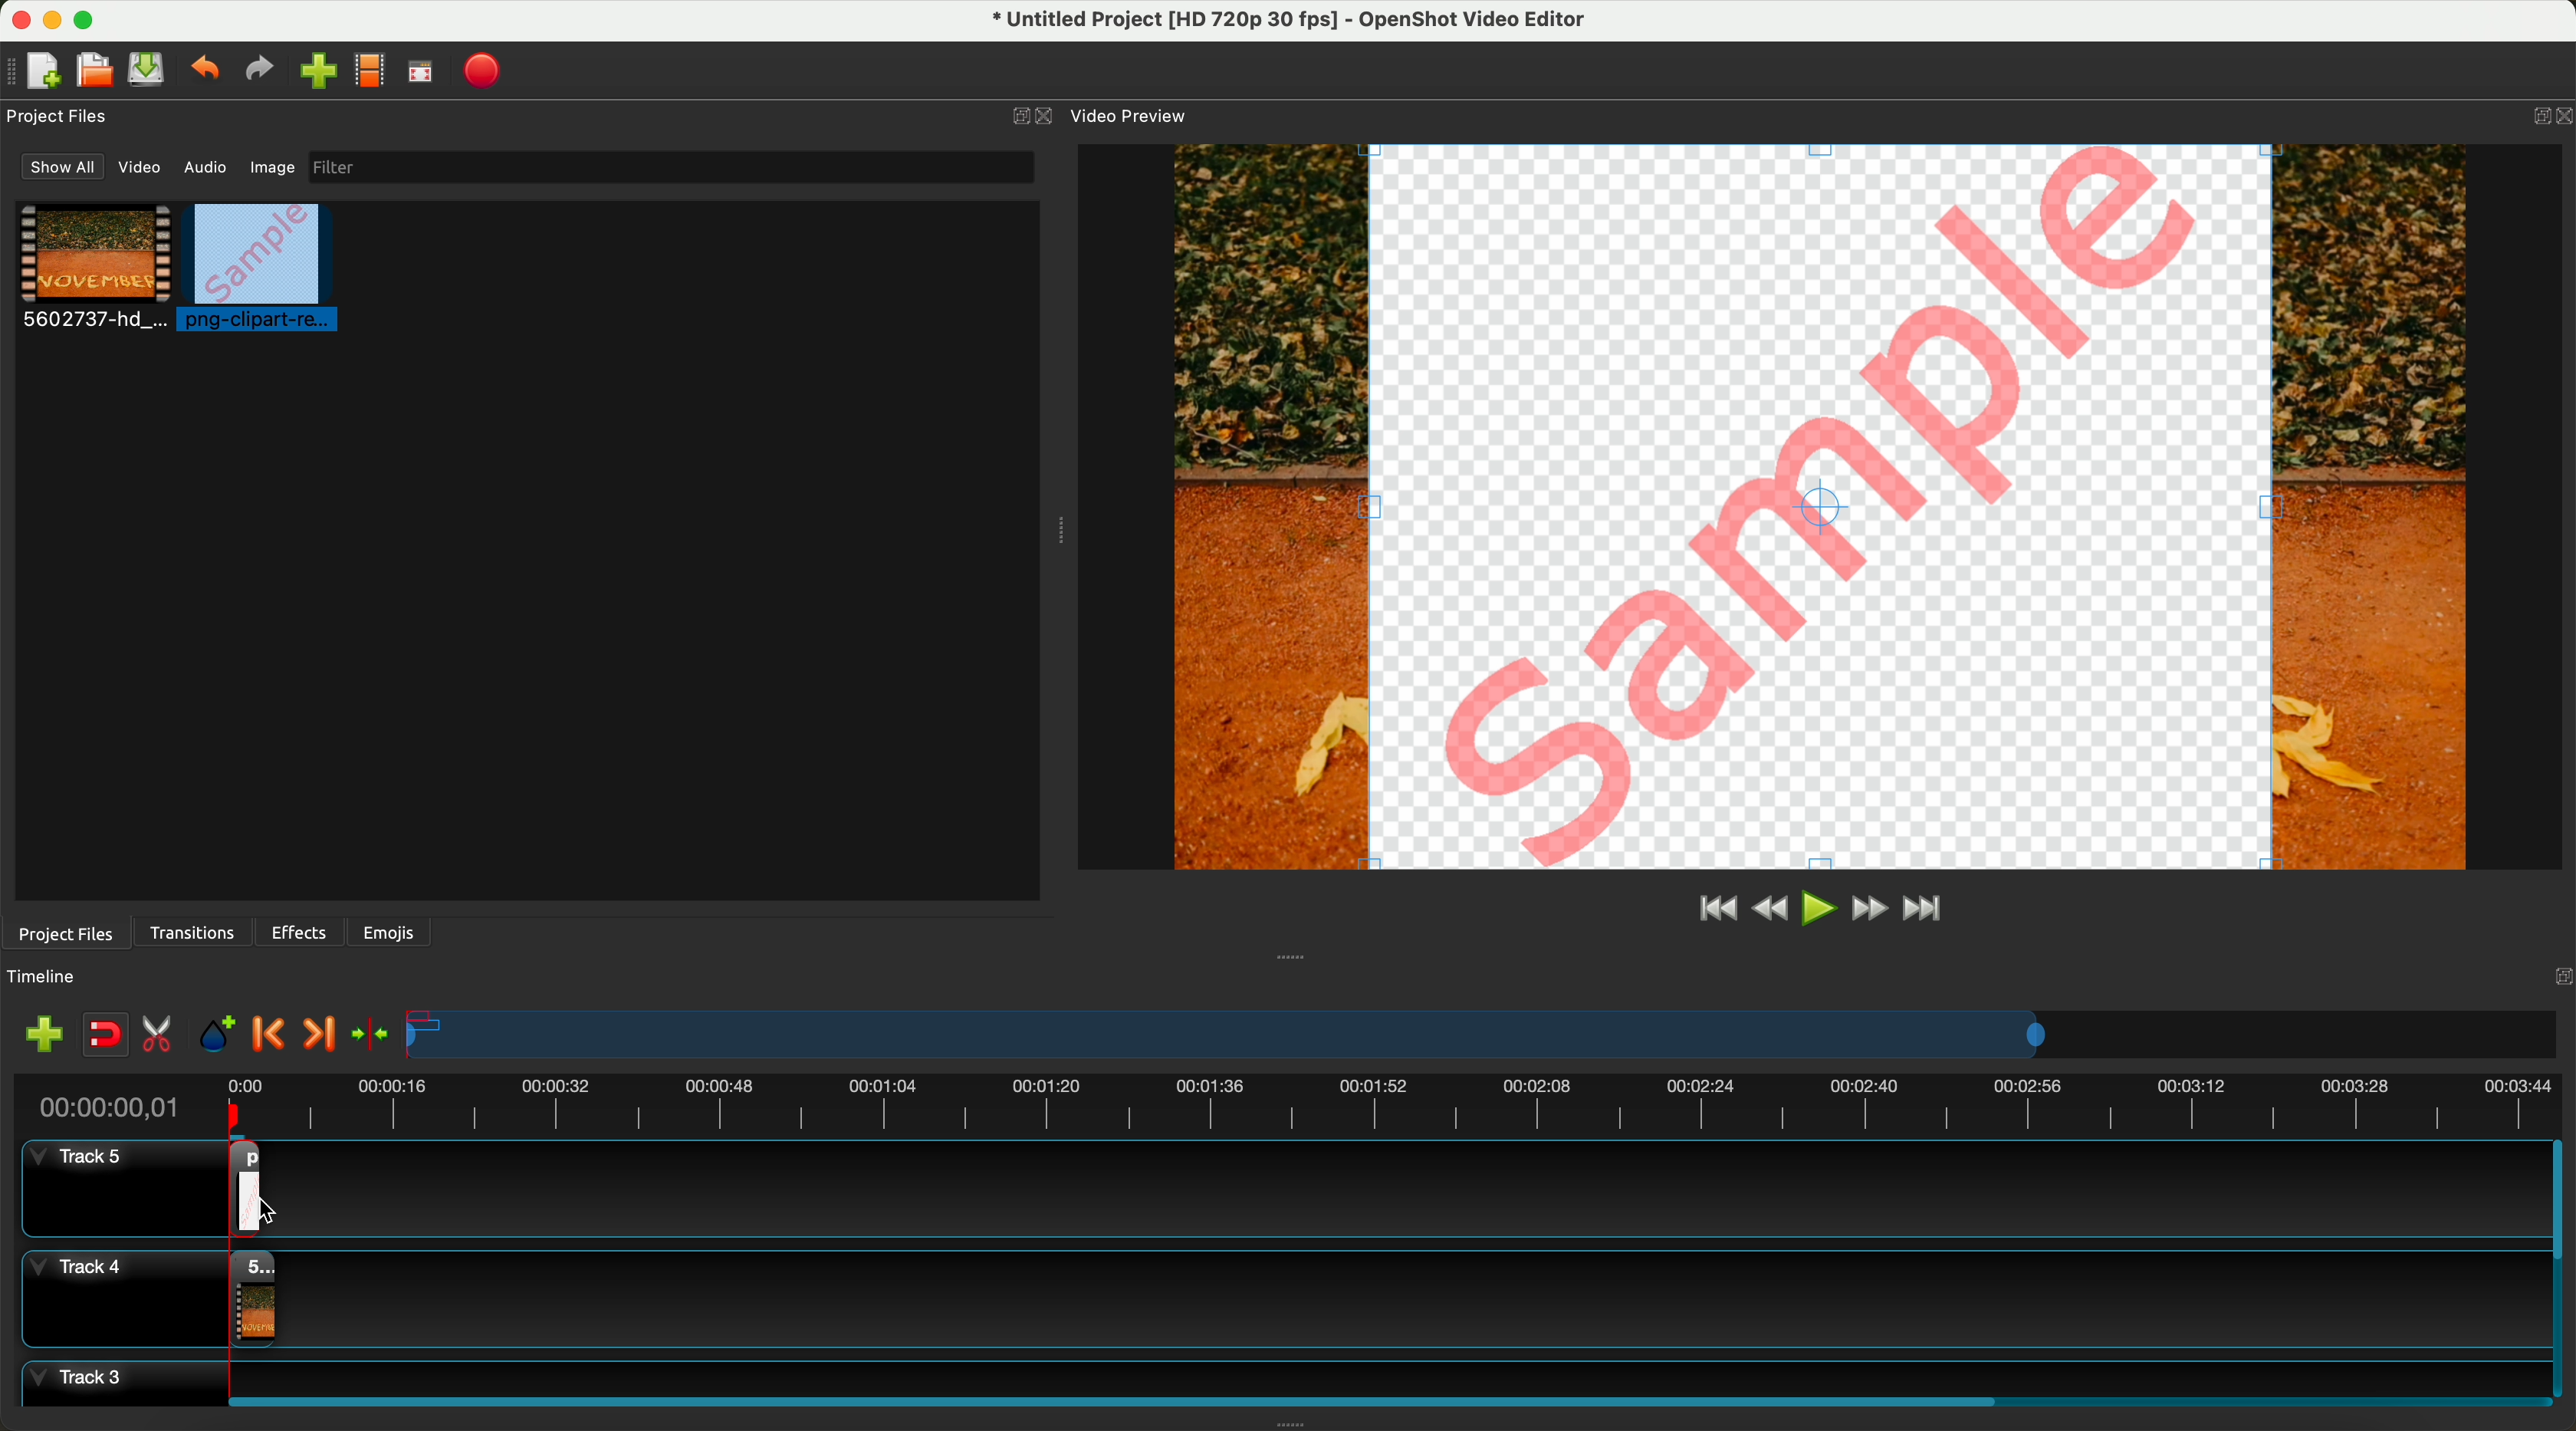 The height and width of the screenshot is (1431, 2576). What do you see at coordinates (1925, 911) in the screenshot?
I see `jump to end` at bounding box center [1925, 911].